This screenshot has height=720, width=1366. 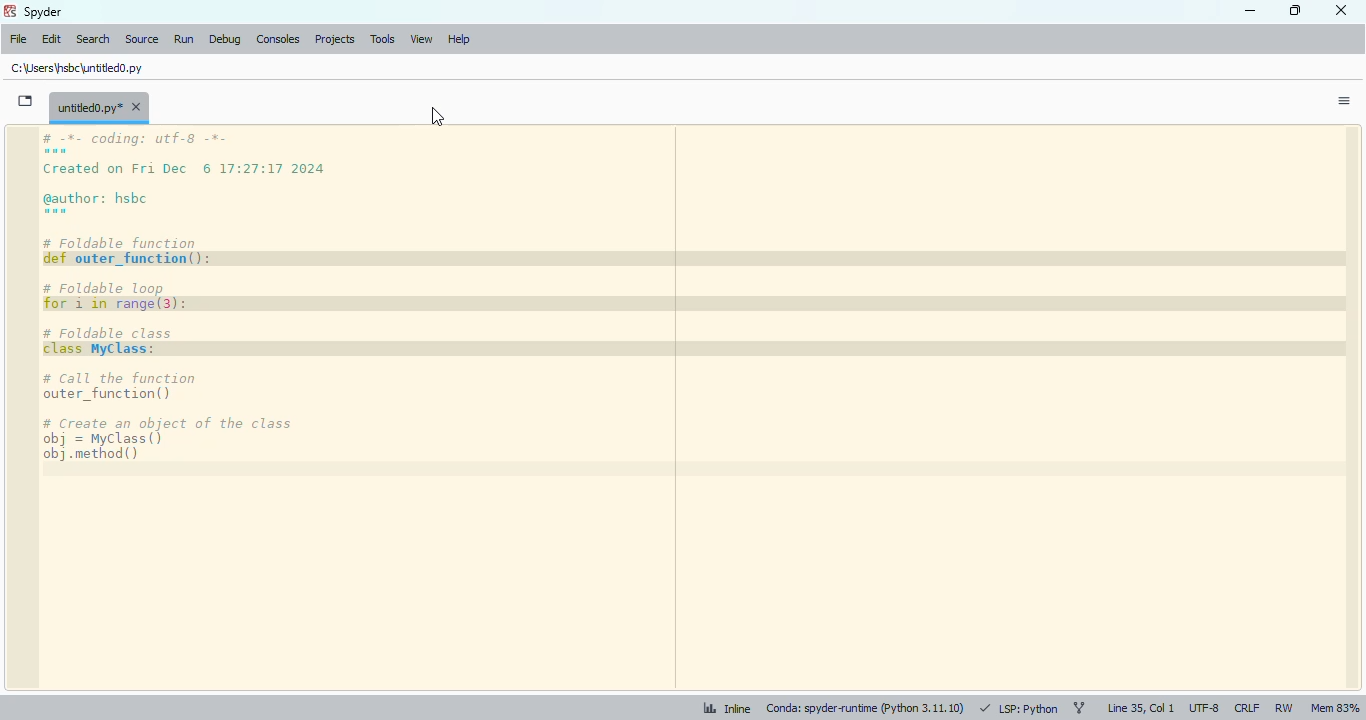 I want to click on run, so click(x=183, y=39).